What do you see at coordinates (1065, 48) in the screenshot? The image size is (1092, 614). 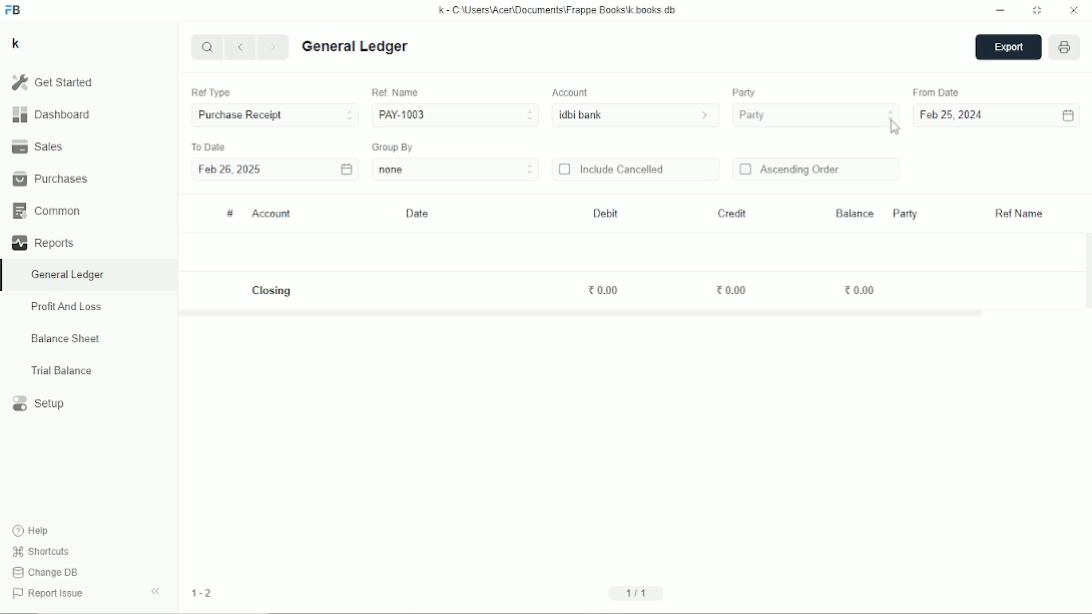 I see `Open report print view` at bounding box center [1065, 48].